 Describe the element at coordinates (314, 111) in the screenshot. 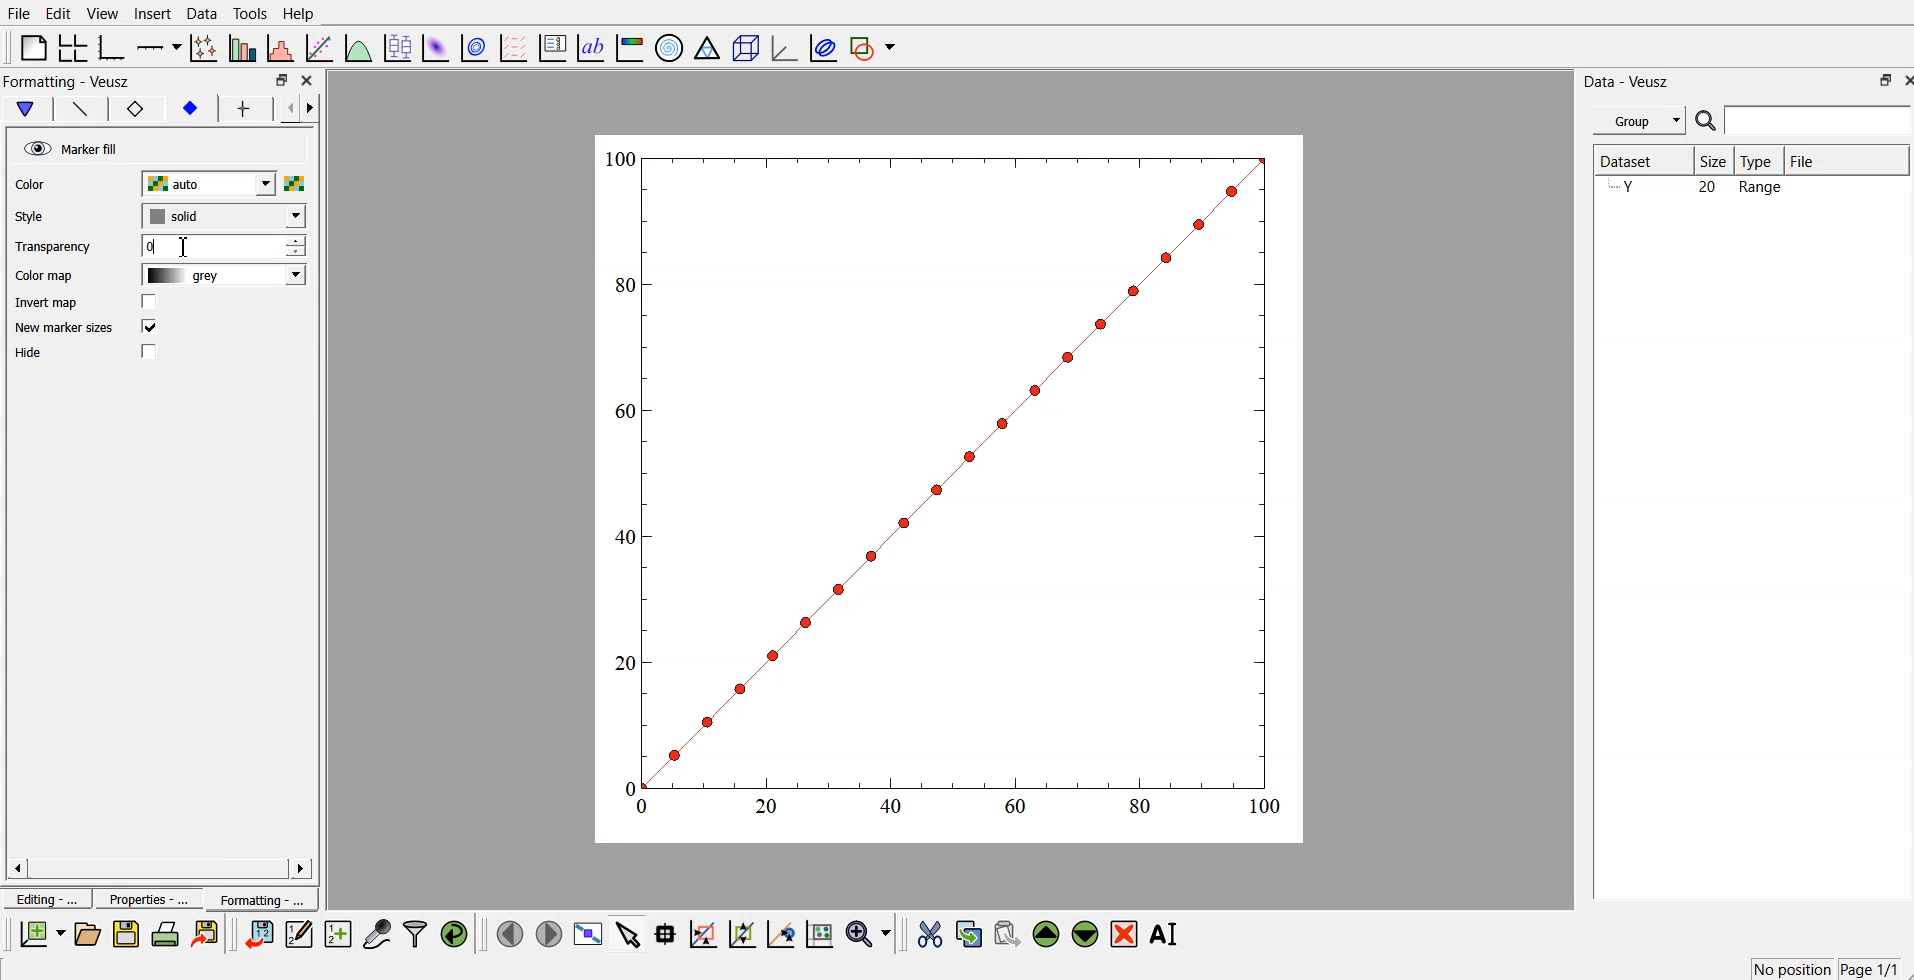

I see `next` at that location.